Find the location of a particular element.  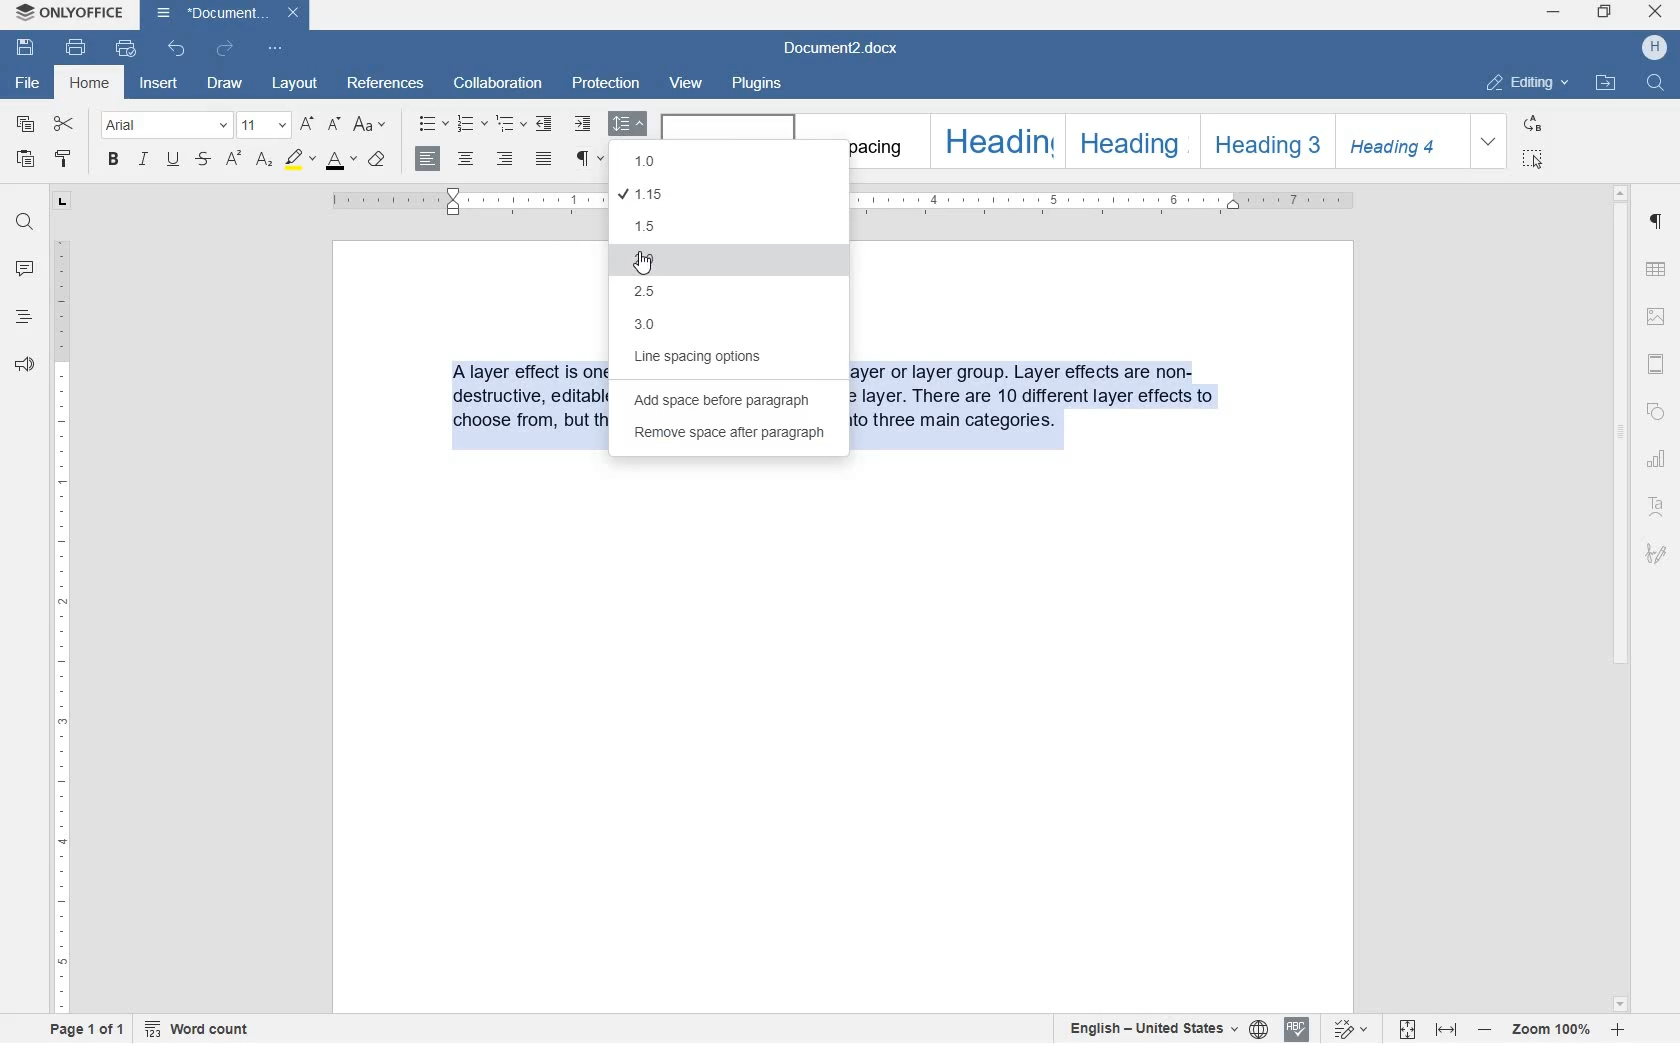

home is located at coordinates (91, 84).